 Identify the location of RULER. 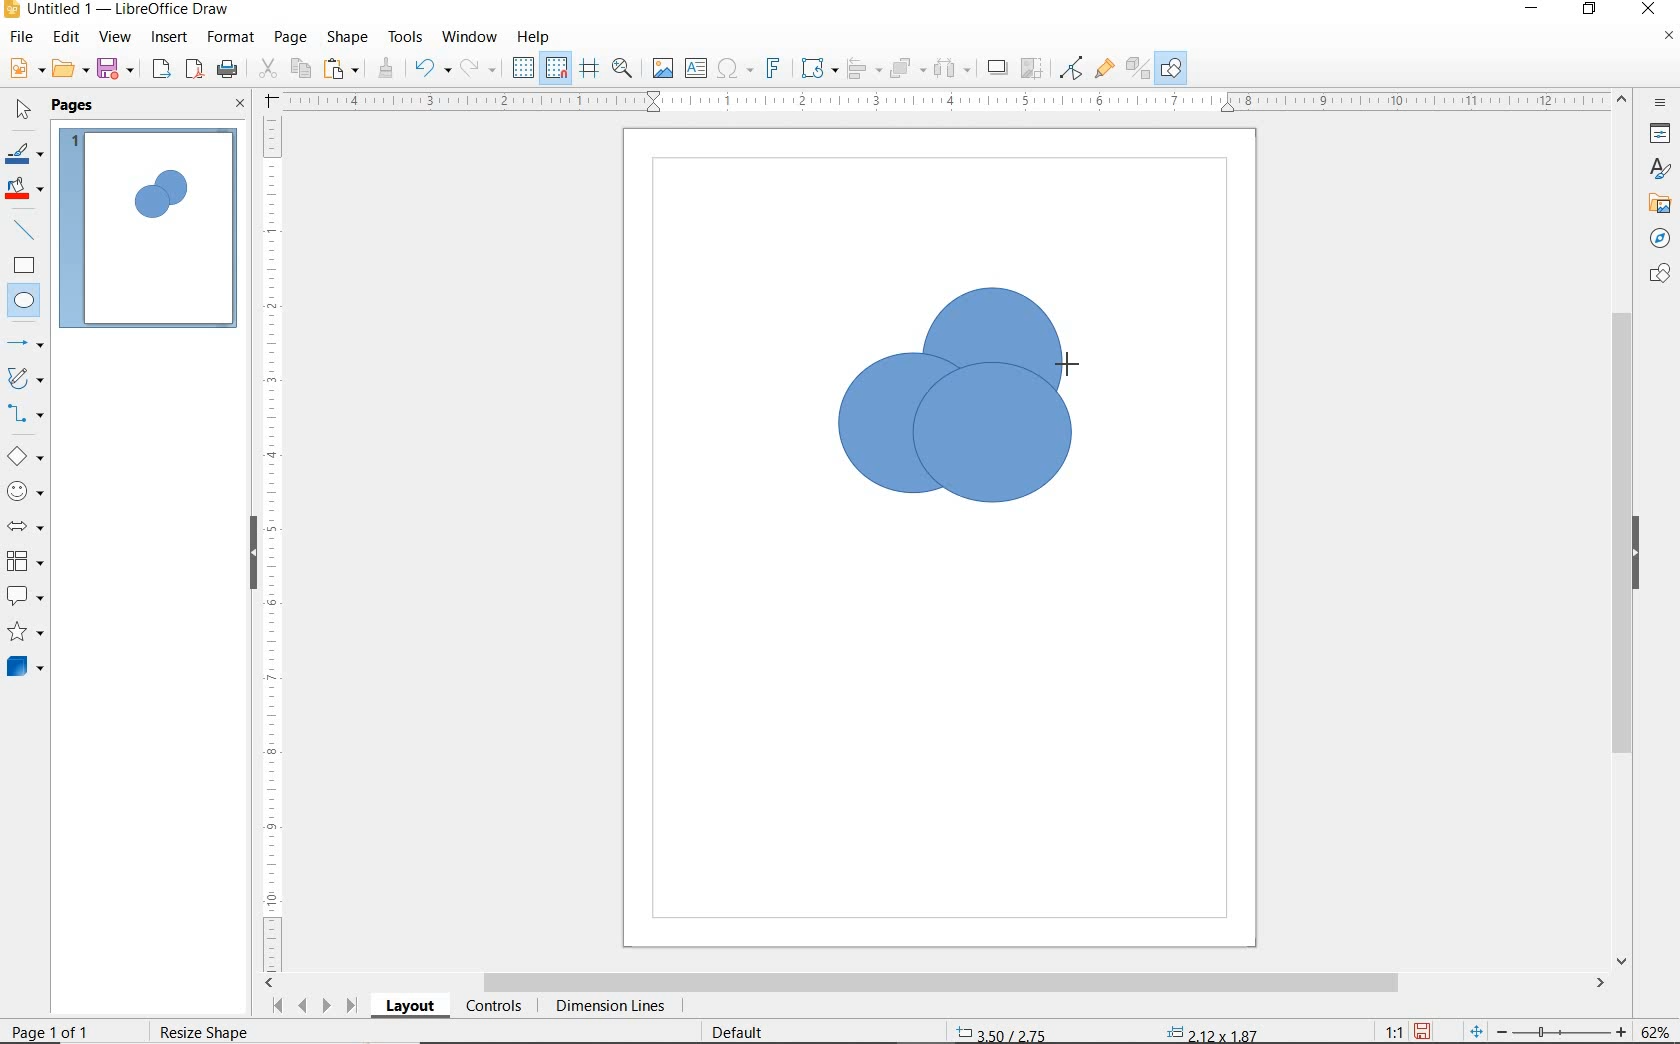
(274, 541).